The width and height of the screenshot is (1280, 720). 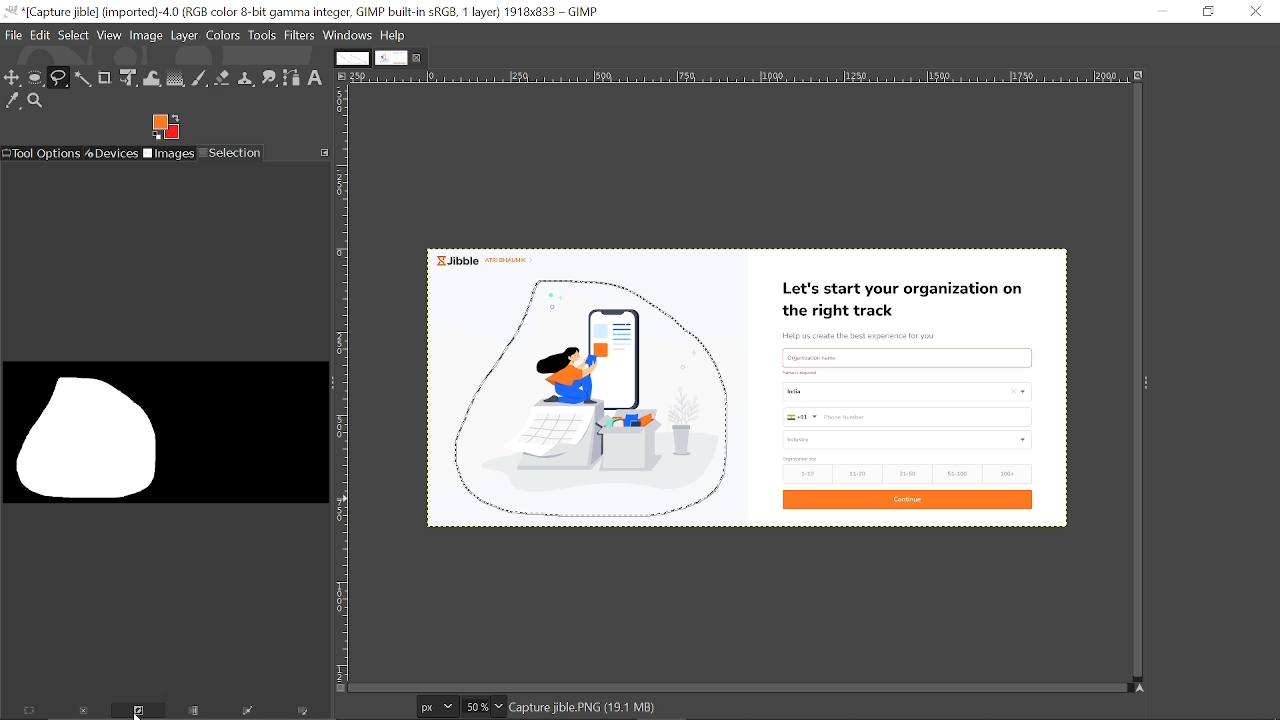 What do you see at coordinates (262, 35) in the screenshot?
I see `` at bounding box center [262, 35].